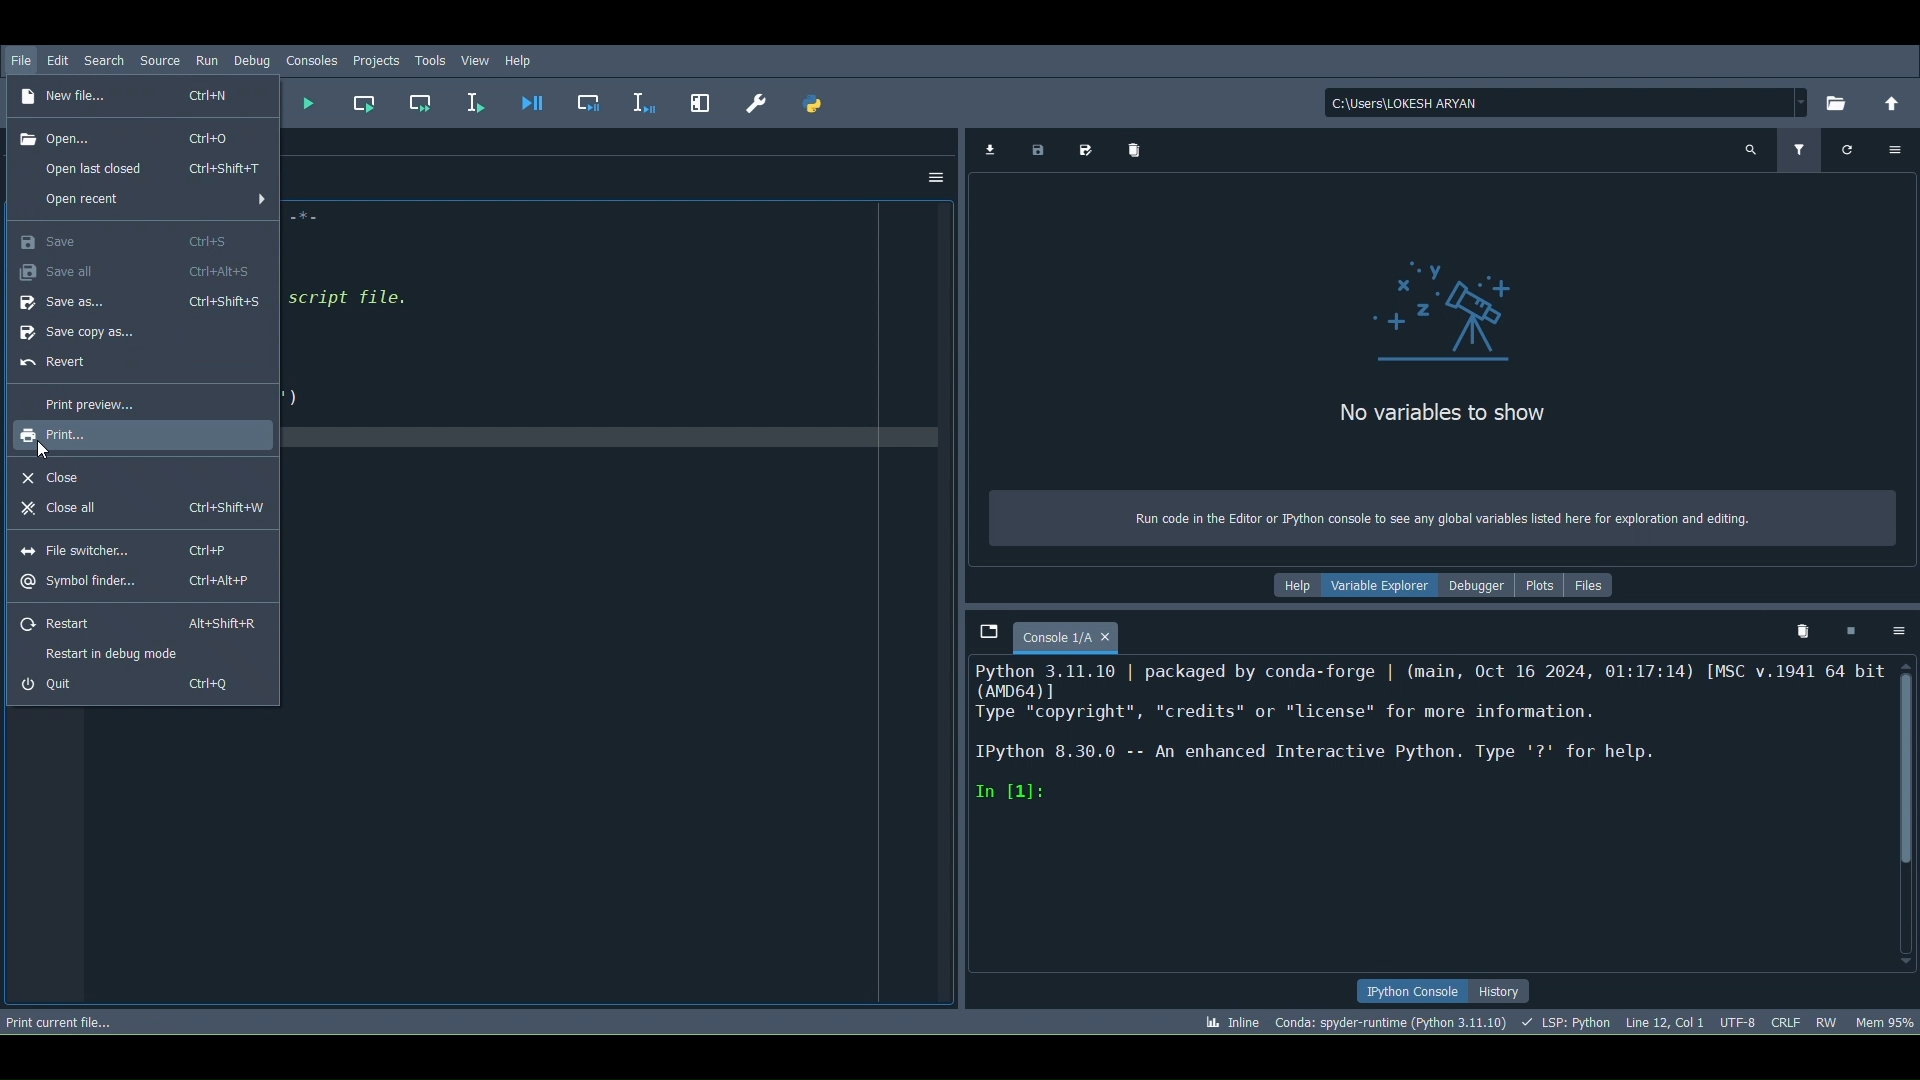  What do you see at coordinates (1667, 1024) in the screenshot?
I see `Cursor` at bounding box center [1667, 1024].